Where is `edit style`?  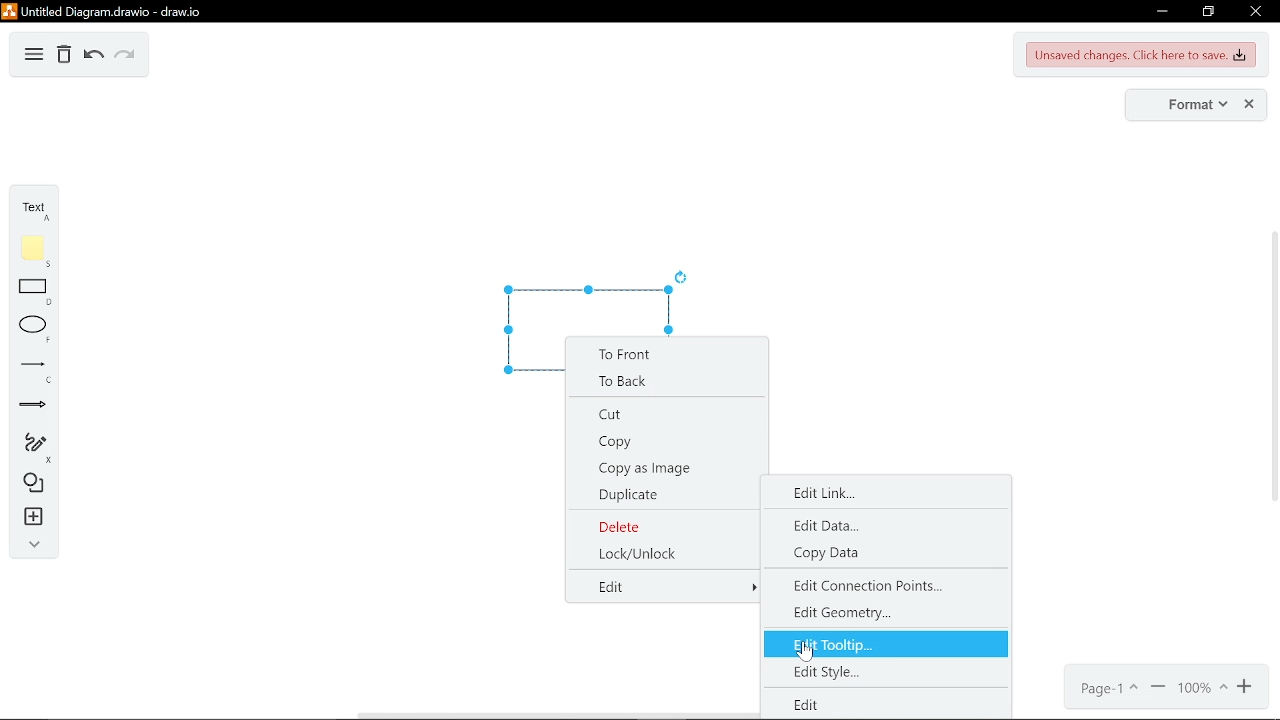
edit style is located at coordinates (824, 671).